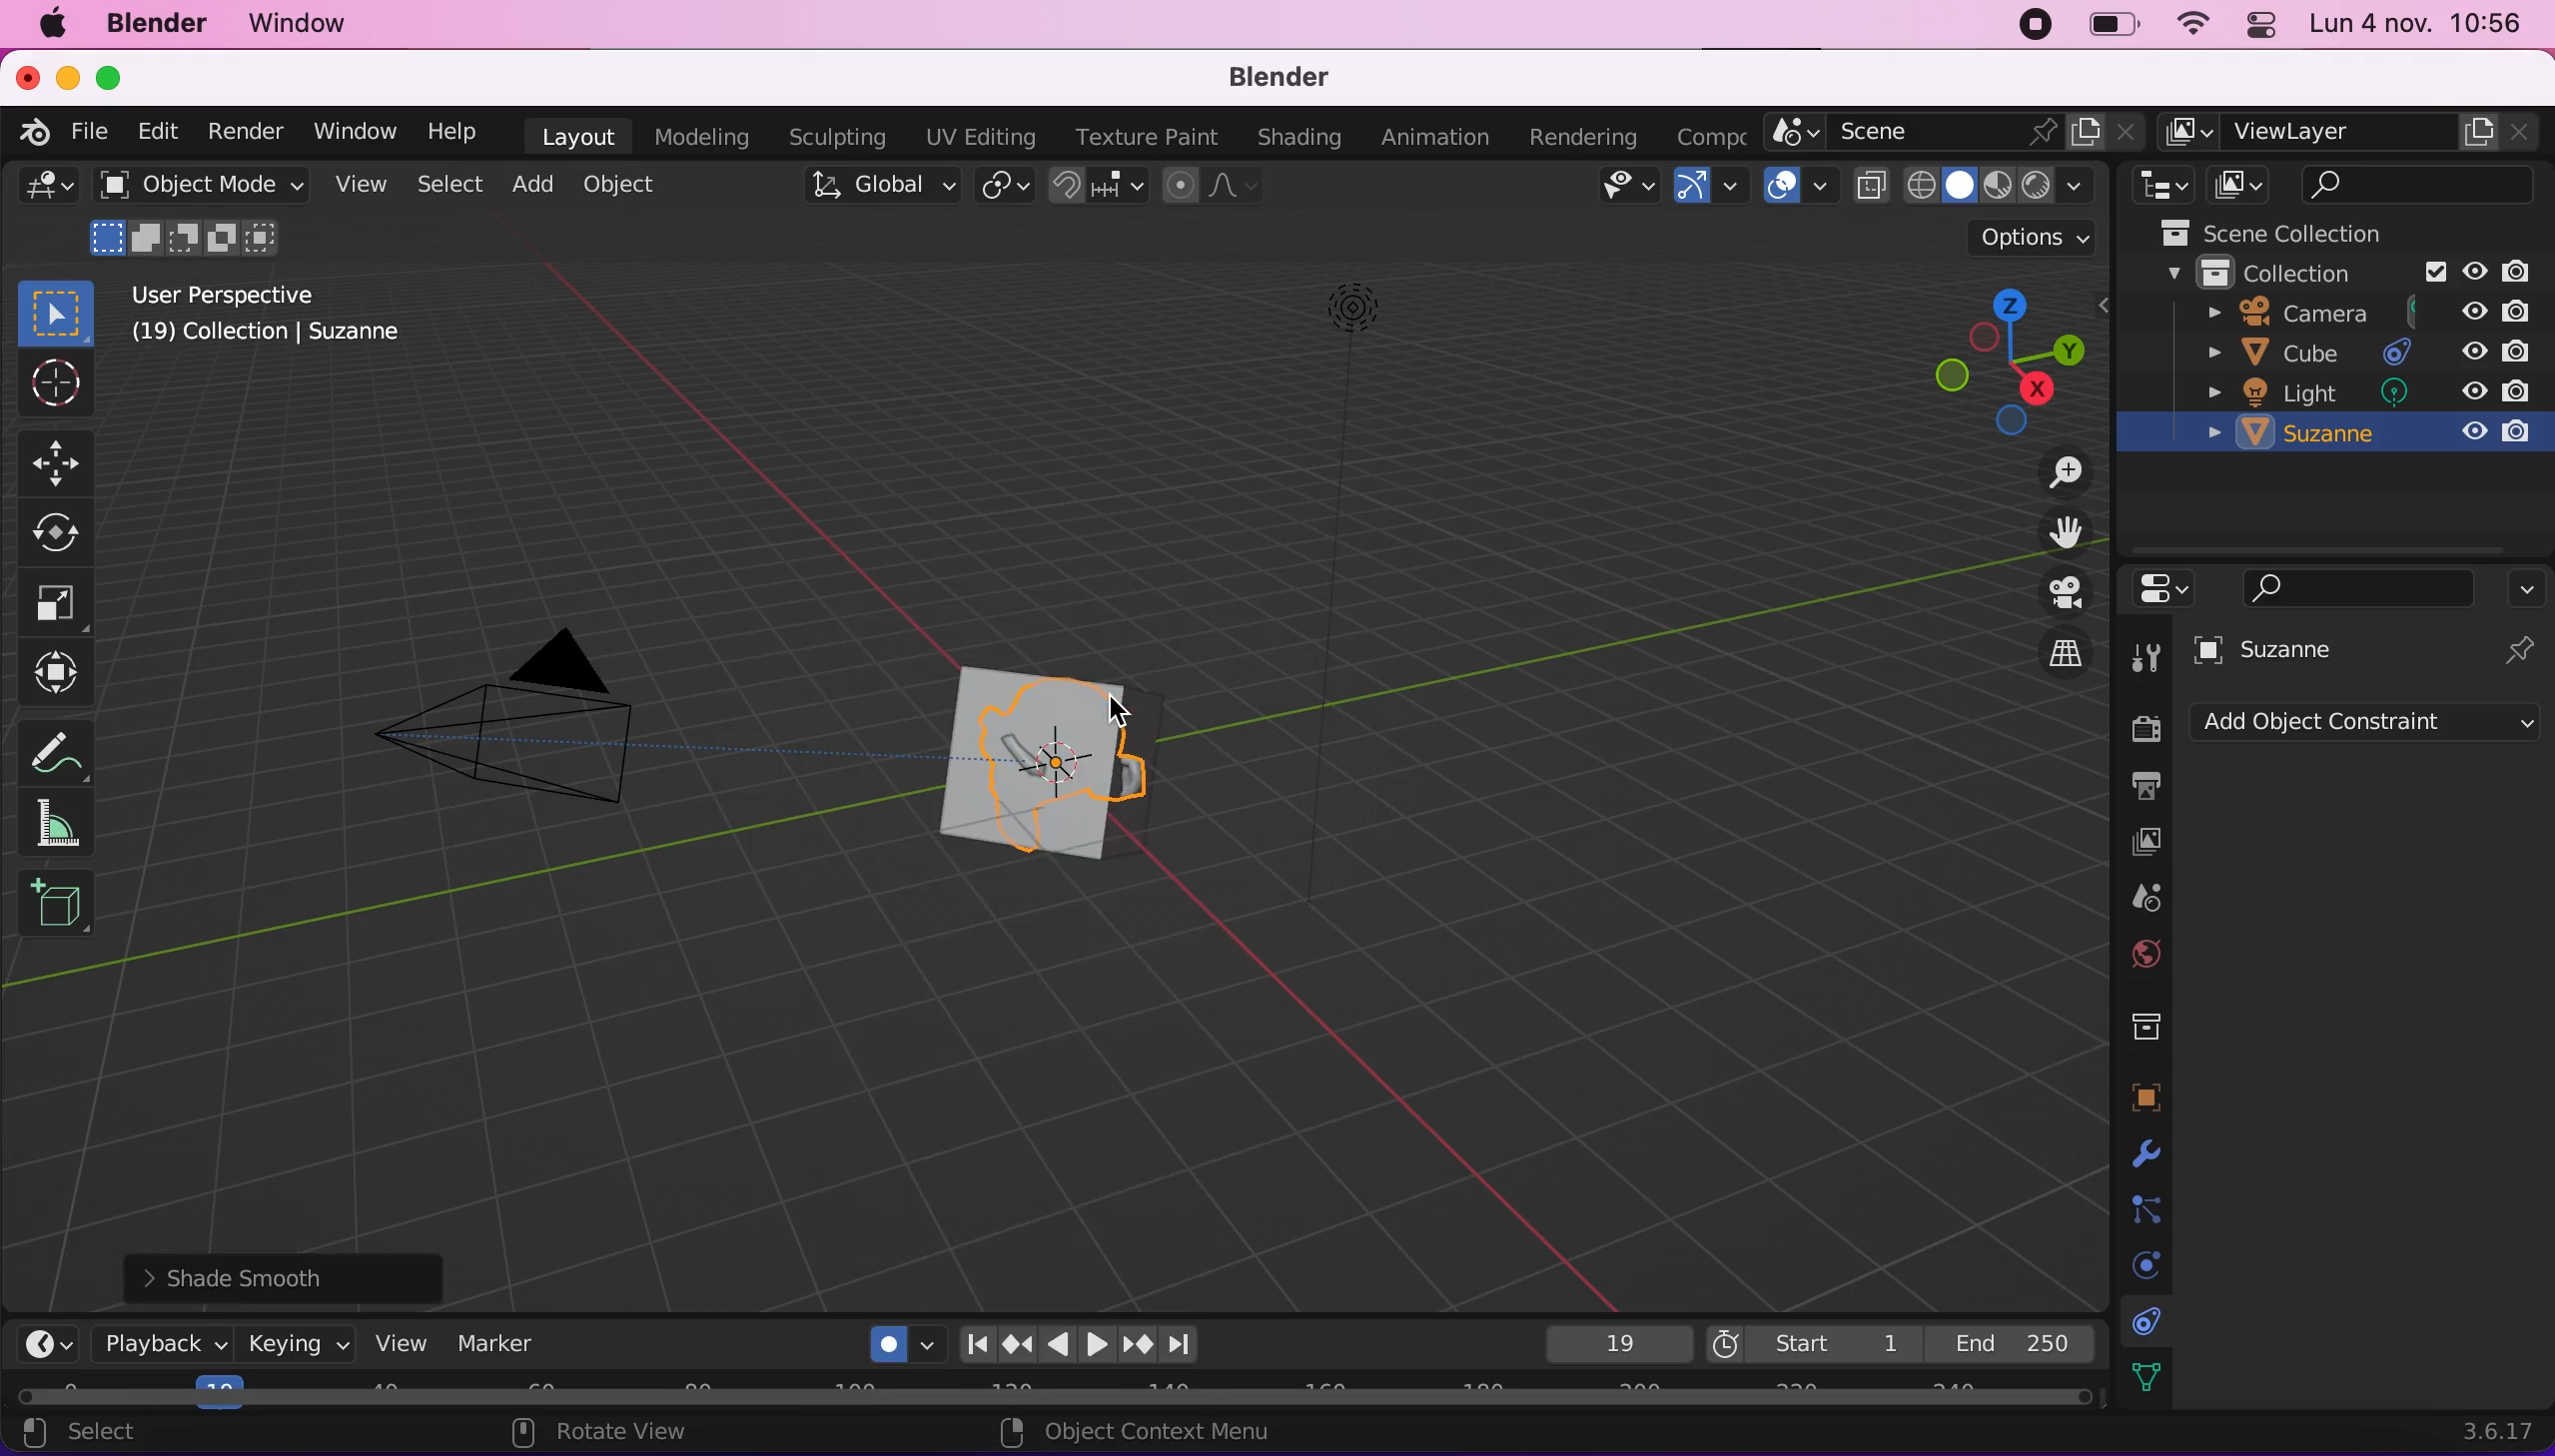  What do you see at coordinates (48, 190) in the screenshot?
I see `editor type` at bounding box center [48, 190].